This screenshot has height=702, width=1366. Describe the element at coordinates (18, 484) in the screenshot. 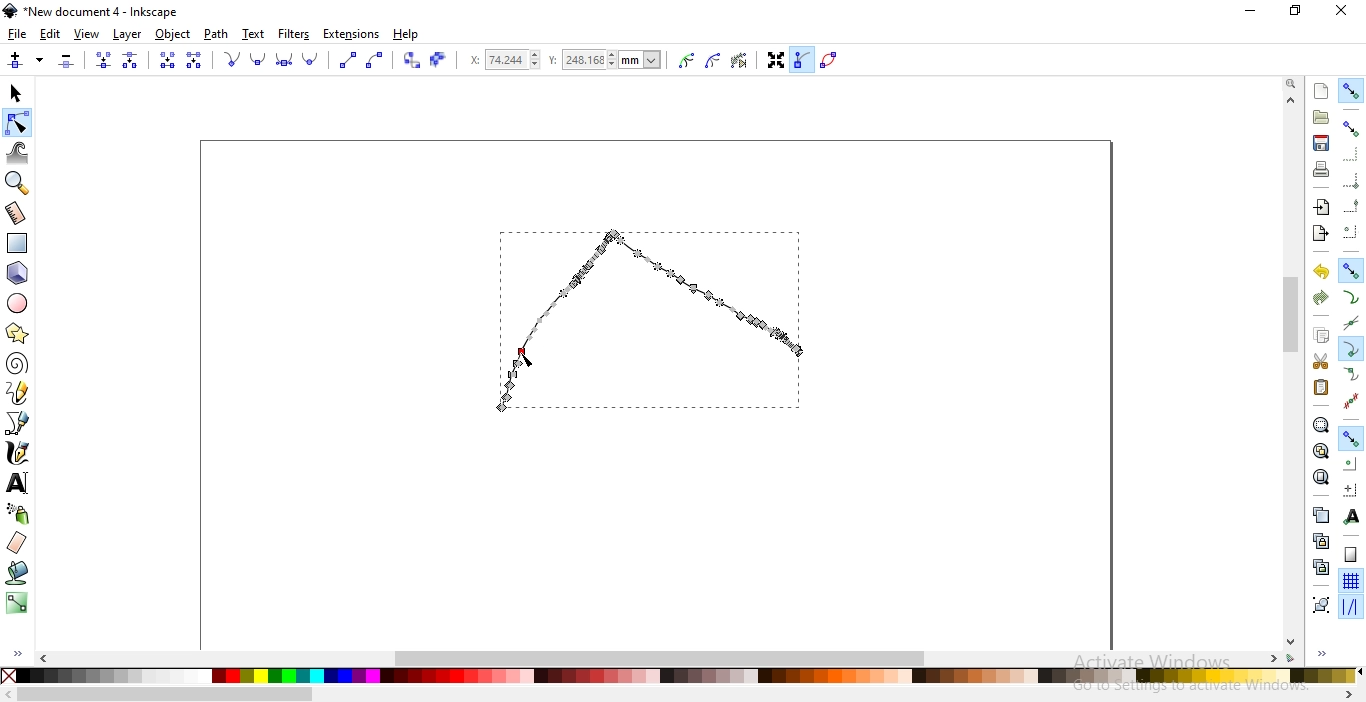

I see `create and edit text` at that location.